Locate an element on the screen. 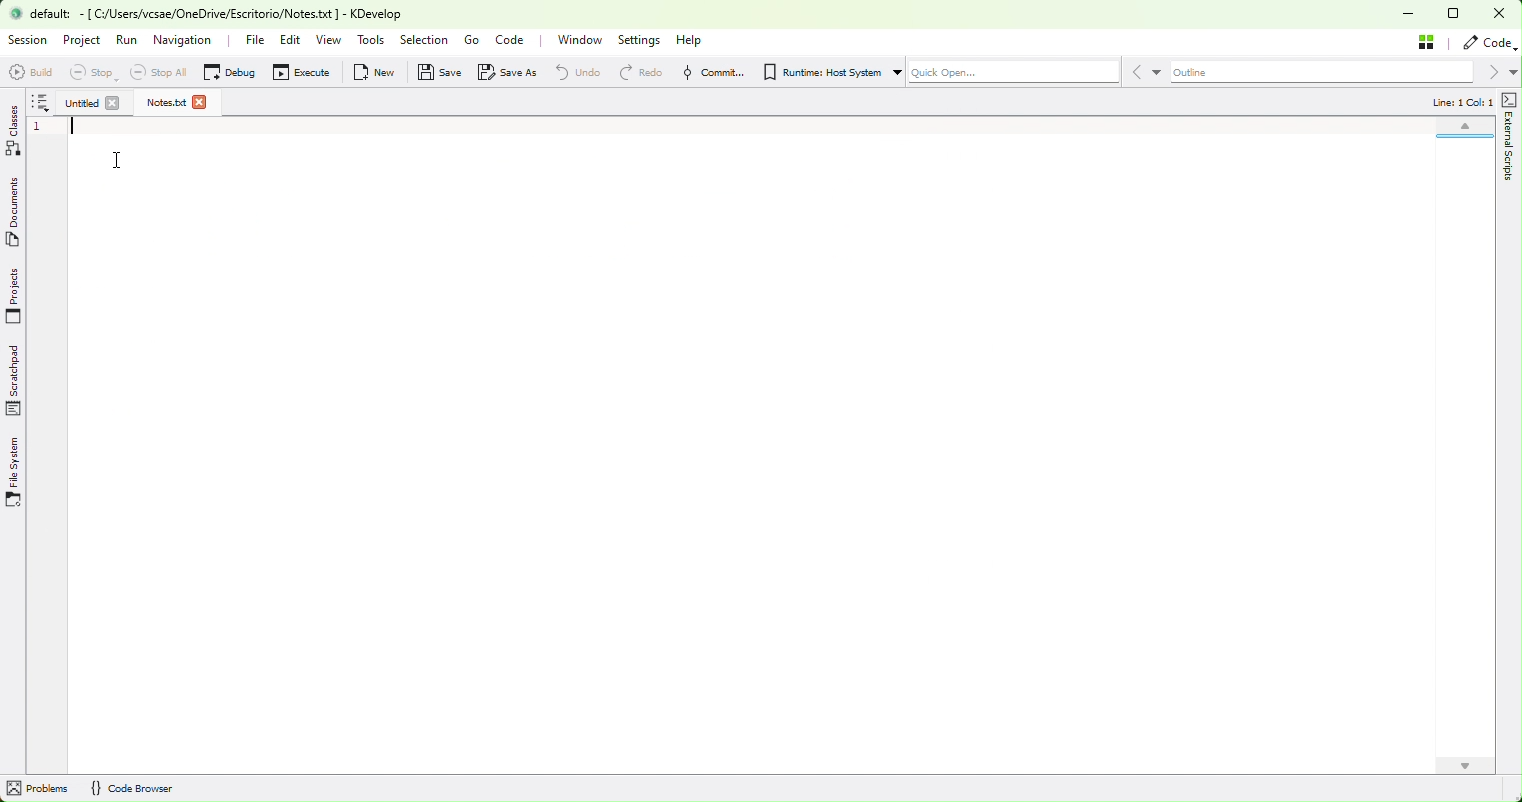 The width and height of the screenshot is (1522, 802). Runtime is located at coordinates (826, 73).